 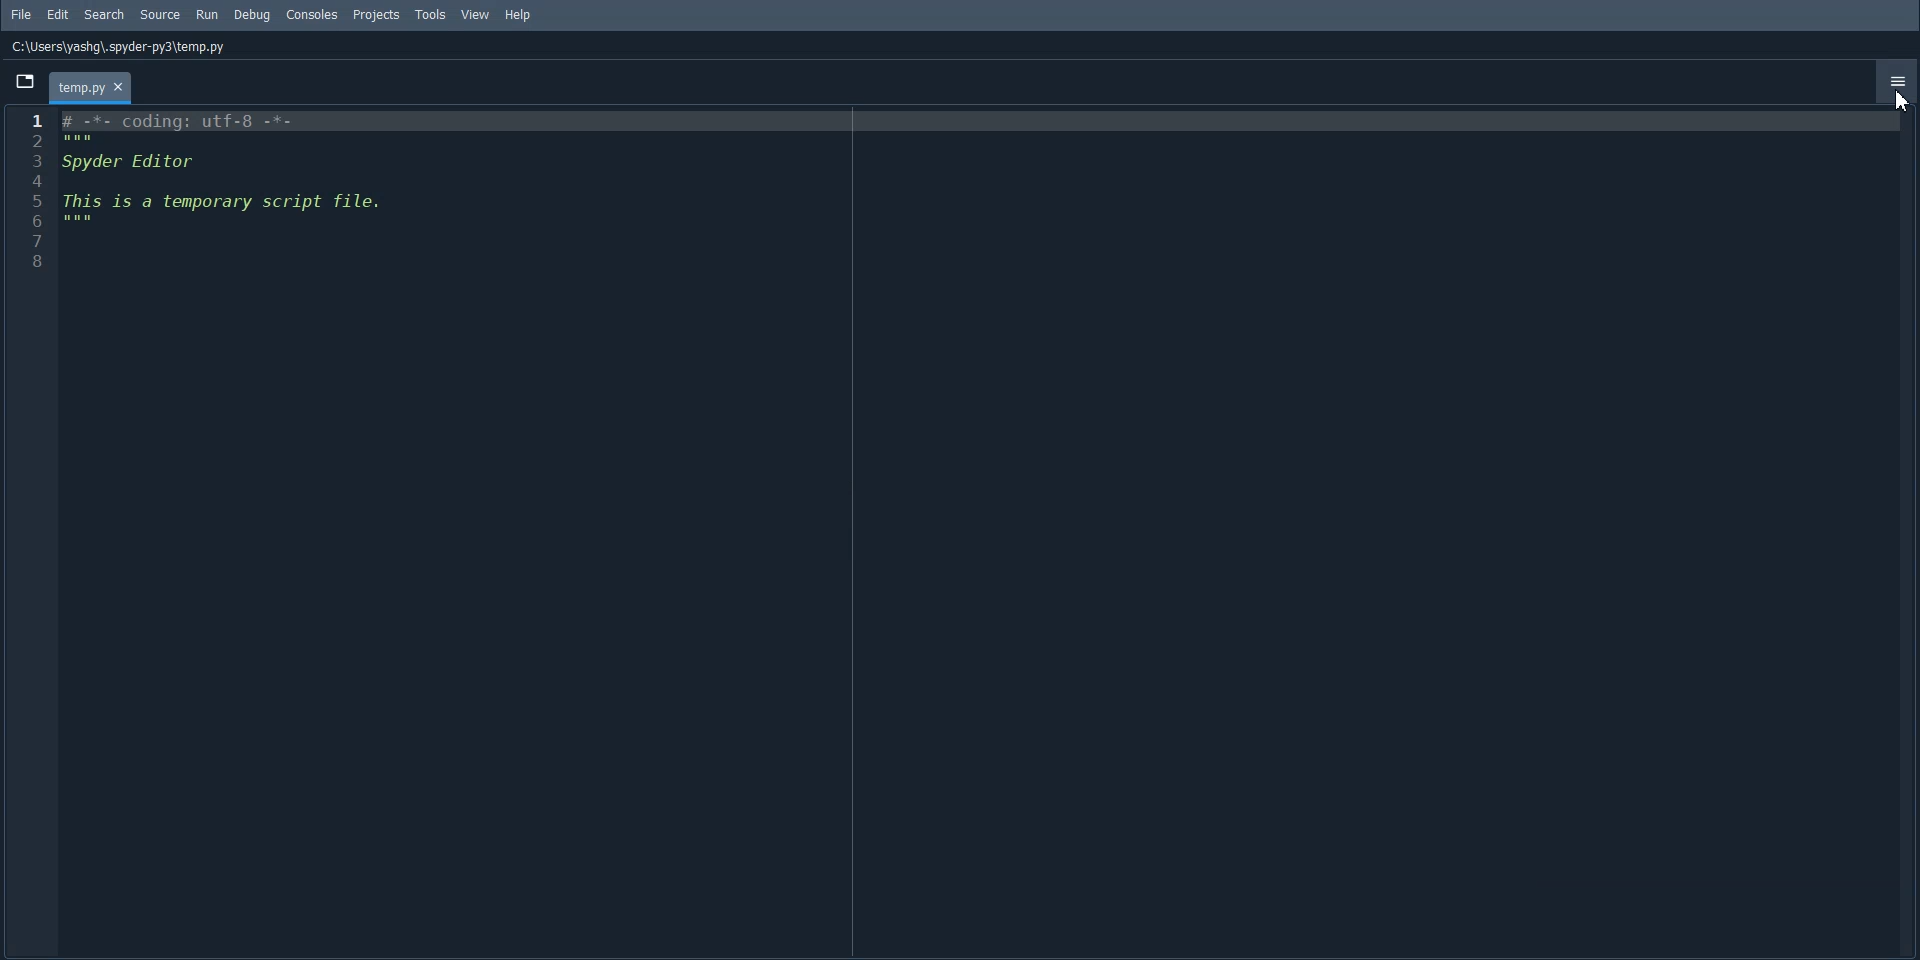 What do you see at coordinates (476, 15) in the screenshot?
I see `View` at bounding box center [476, 15].